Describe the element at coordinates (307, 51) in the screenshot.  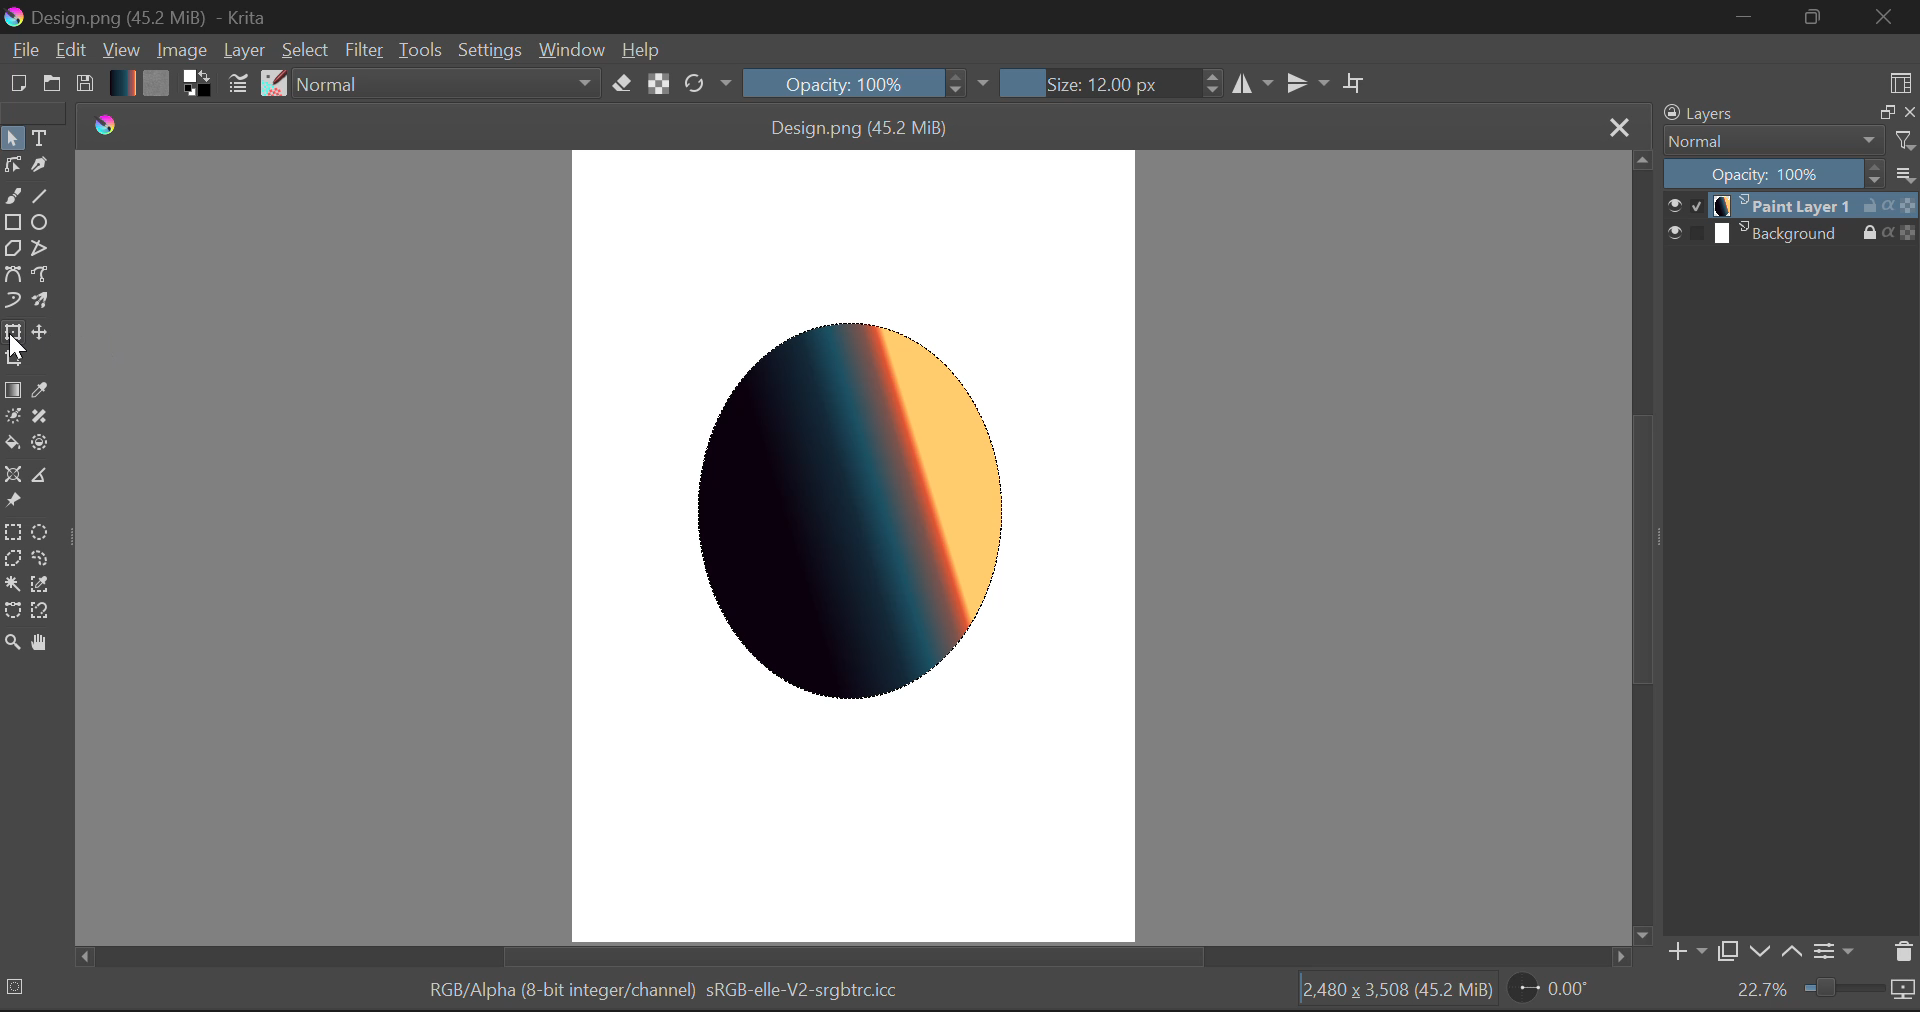
I see `Select` at that location.